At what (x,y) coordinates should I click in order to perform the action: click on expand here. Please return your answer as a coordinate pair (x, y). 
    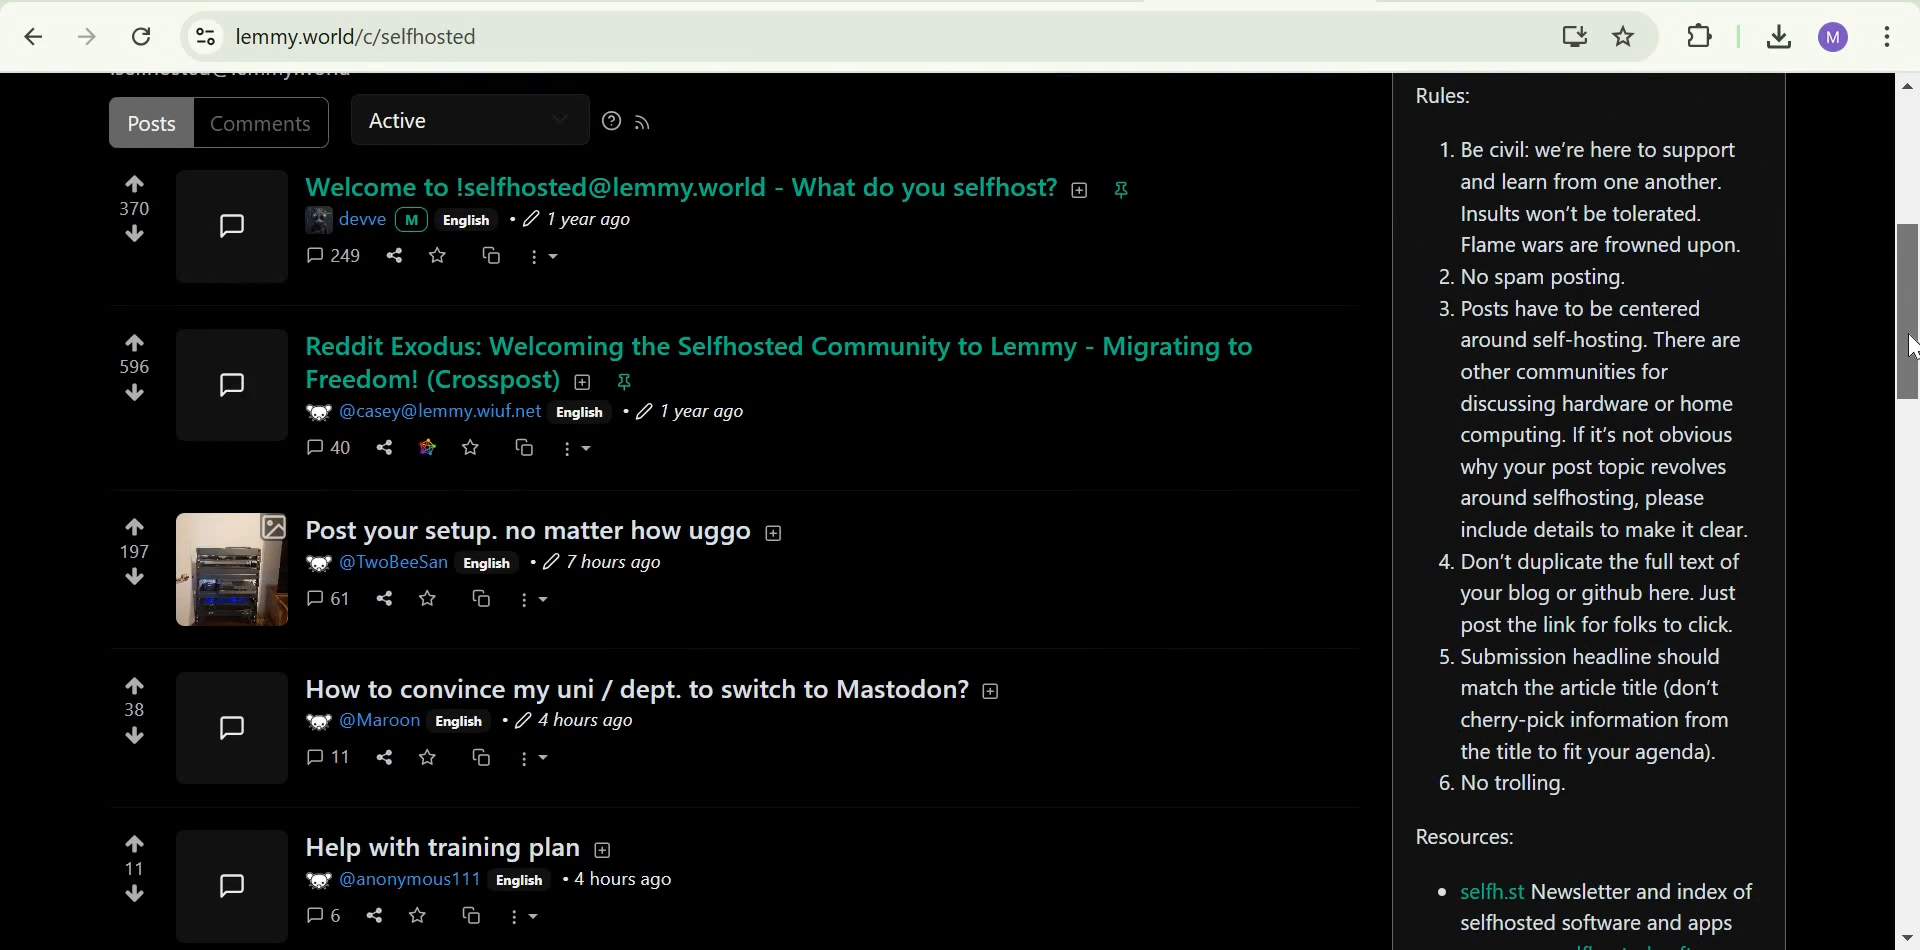
    Looking at the image, I should click on (226, 885).